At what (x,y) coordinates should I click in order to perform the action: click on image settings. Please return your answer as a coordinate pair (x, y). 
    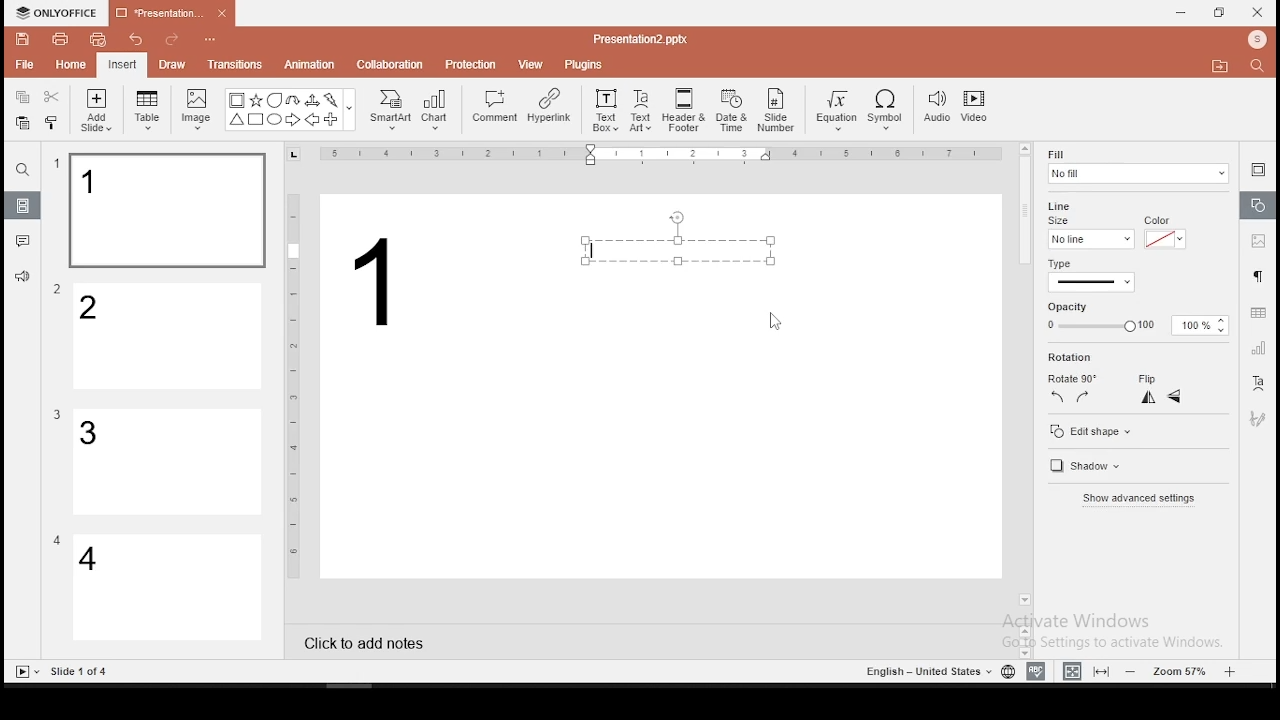
    Looking at the image, I should click on (1256, 243).